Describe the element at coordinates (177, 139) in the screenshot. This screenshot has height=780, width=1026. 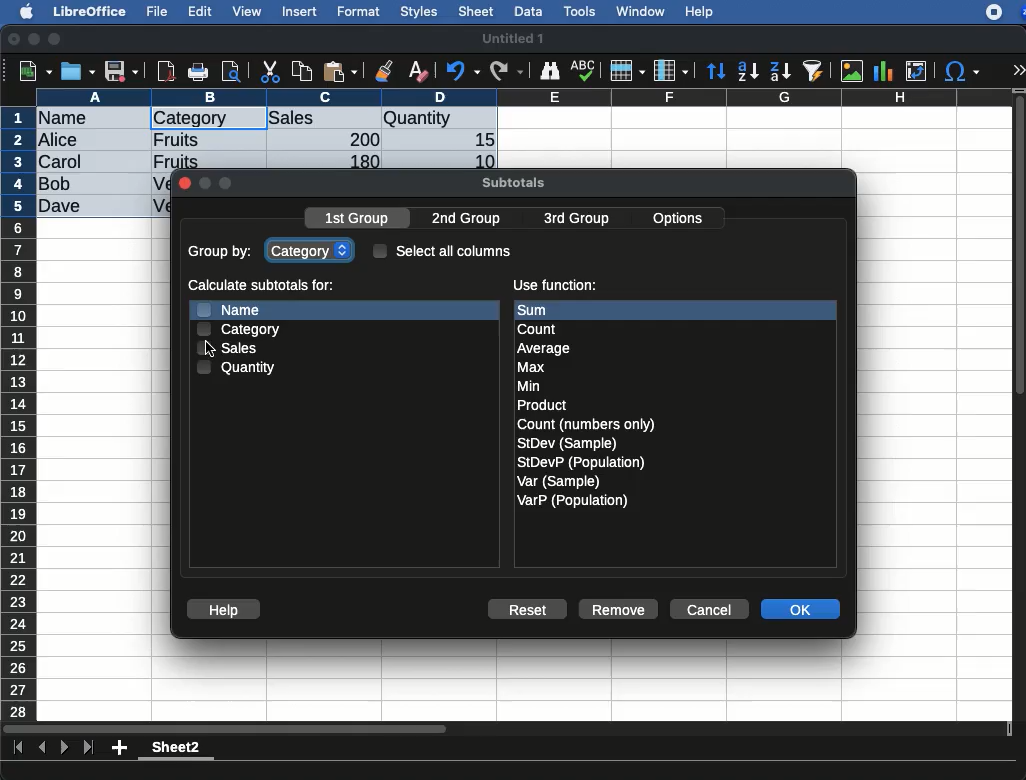
I see `Fruits` at that location.